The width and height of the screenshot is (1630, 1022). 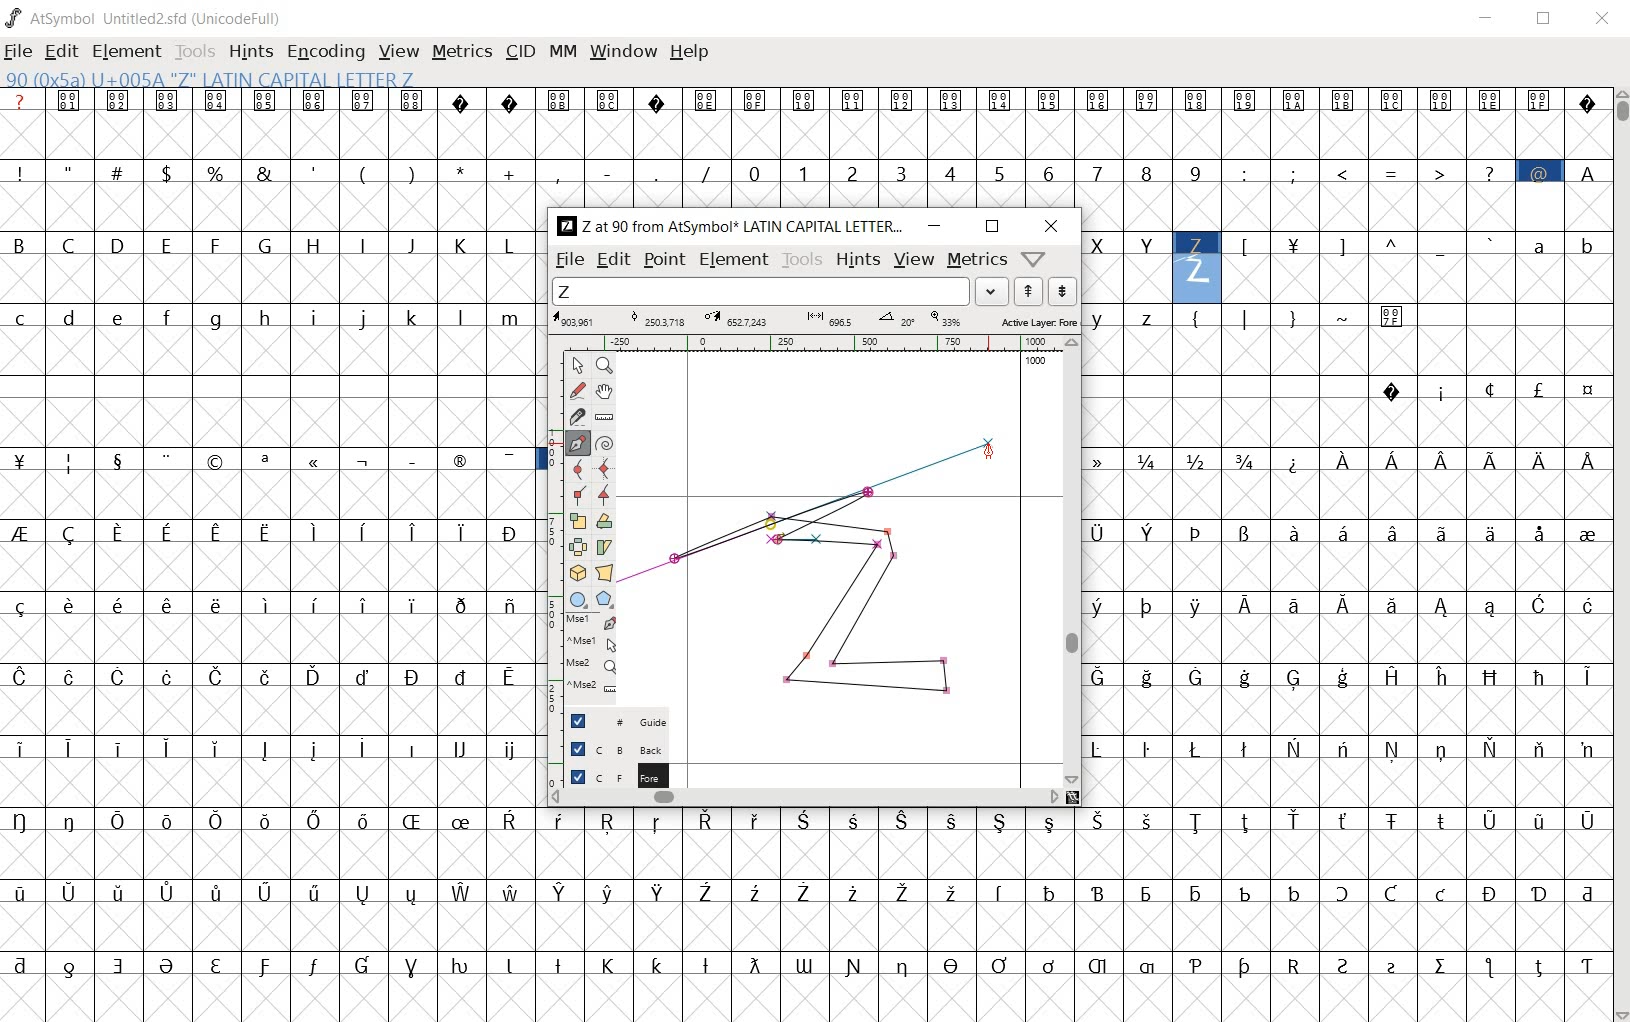 I want to click on view, so click(x=400, y=51).